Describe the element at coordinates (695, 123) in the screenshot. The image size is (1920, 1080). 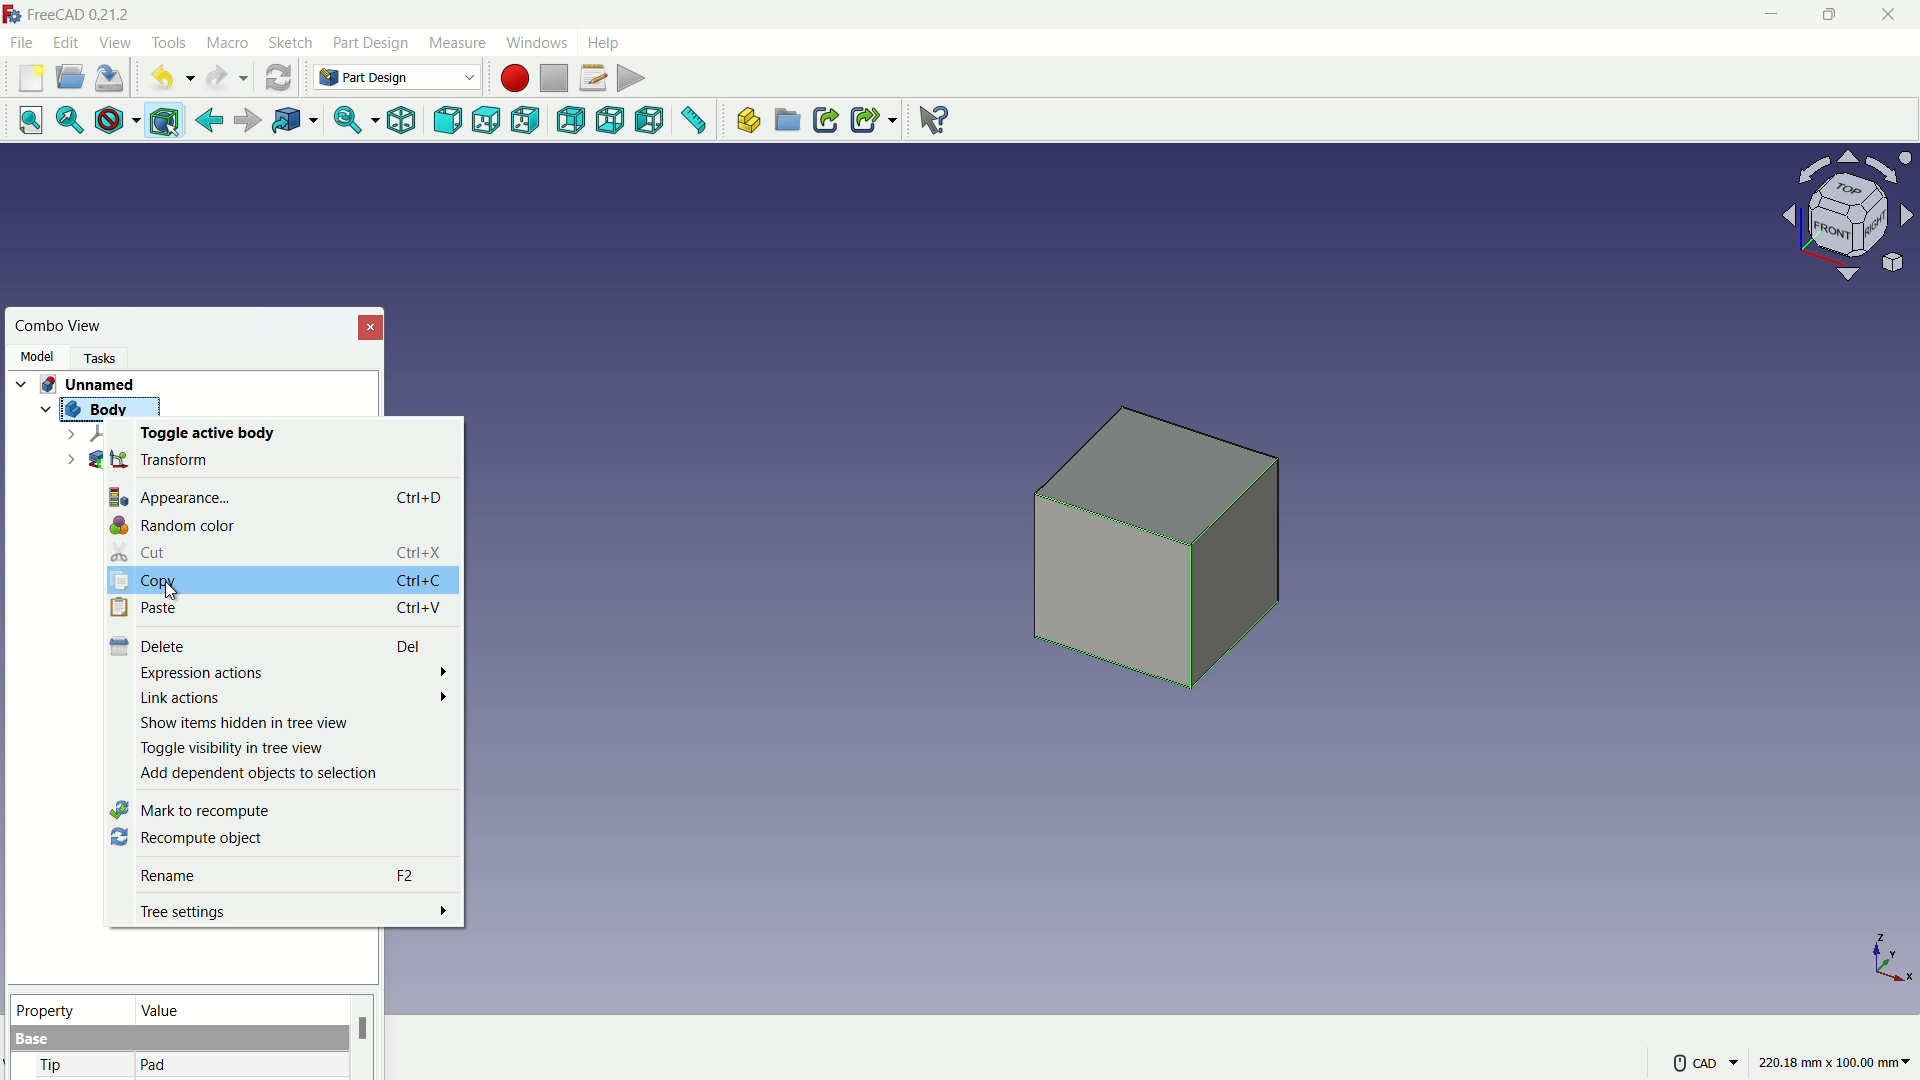
I see `measure` at that location.